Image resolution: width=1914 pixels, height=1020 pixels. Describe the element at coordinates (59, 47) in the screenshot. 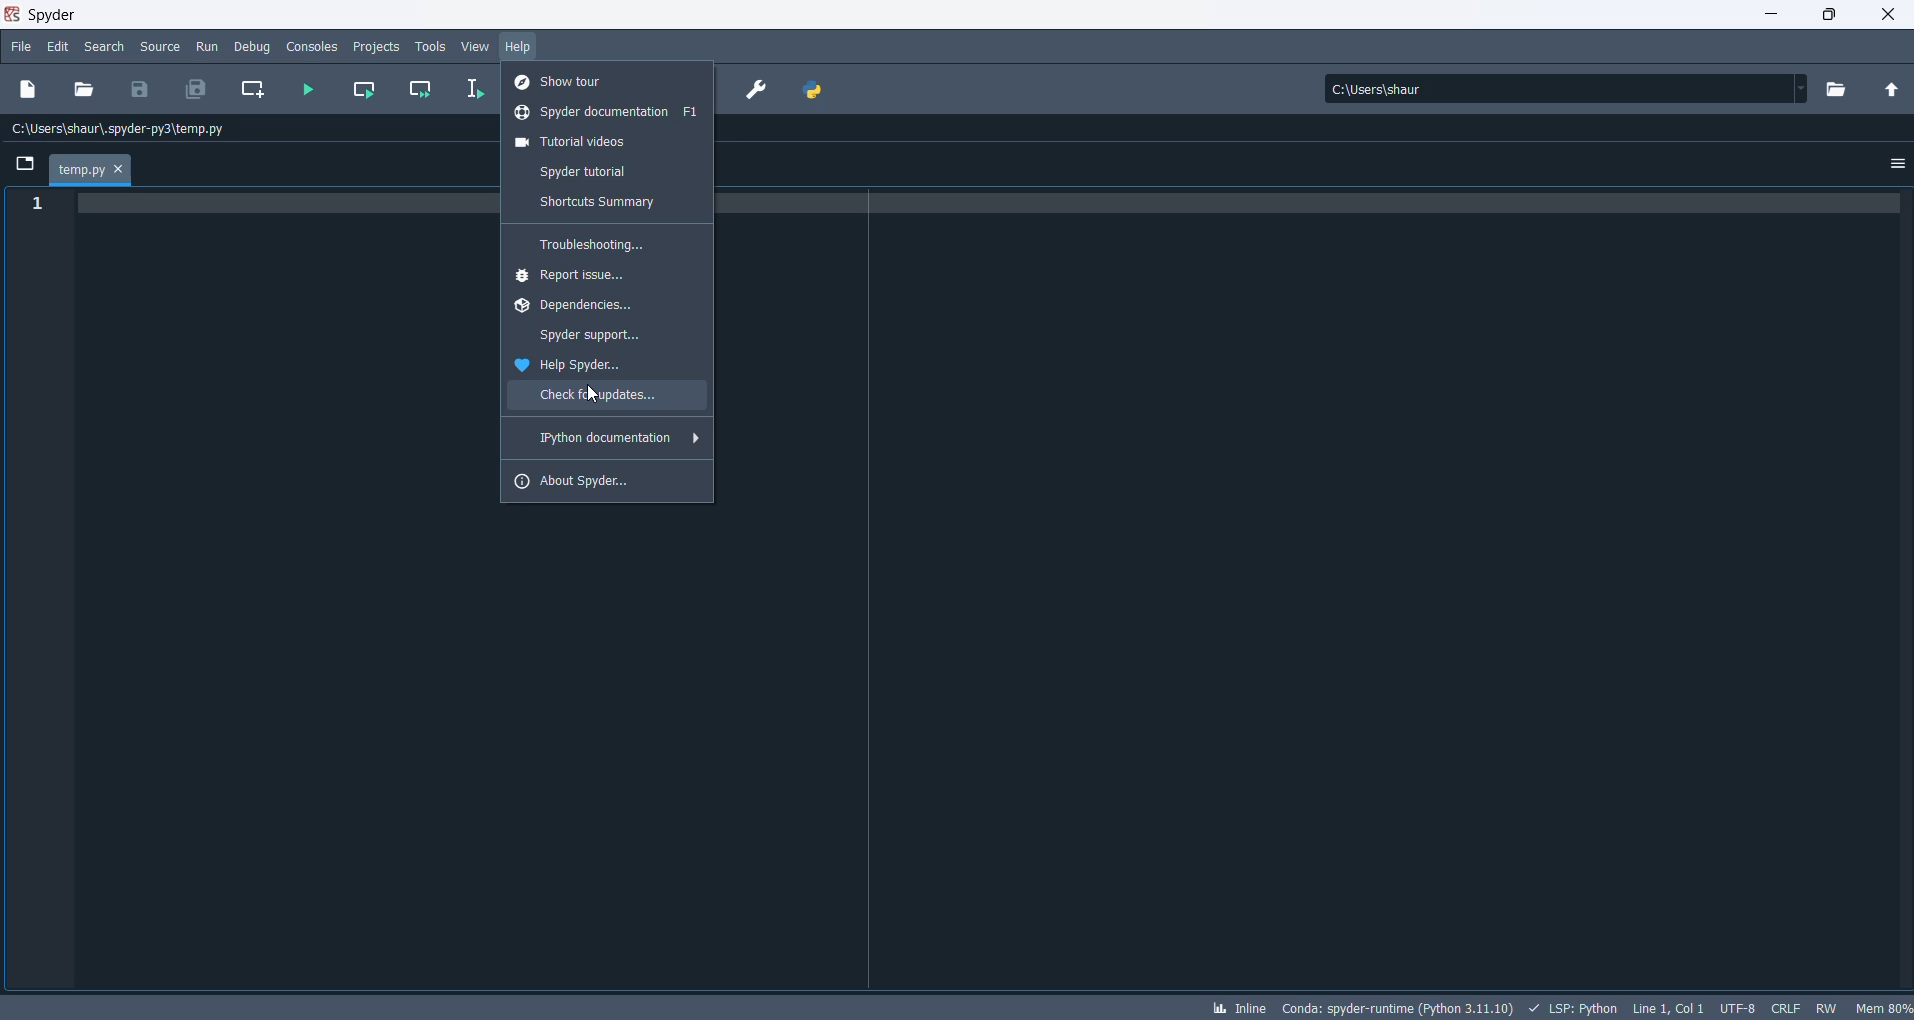

I see `edit` at that location.